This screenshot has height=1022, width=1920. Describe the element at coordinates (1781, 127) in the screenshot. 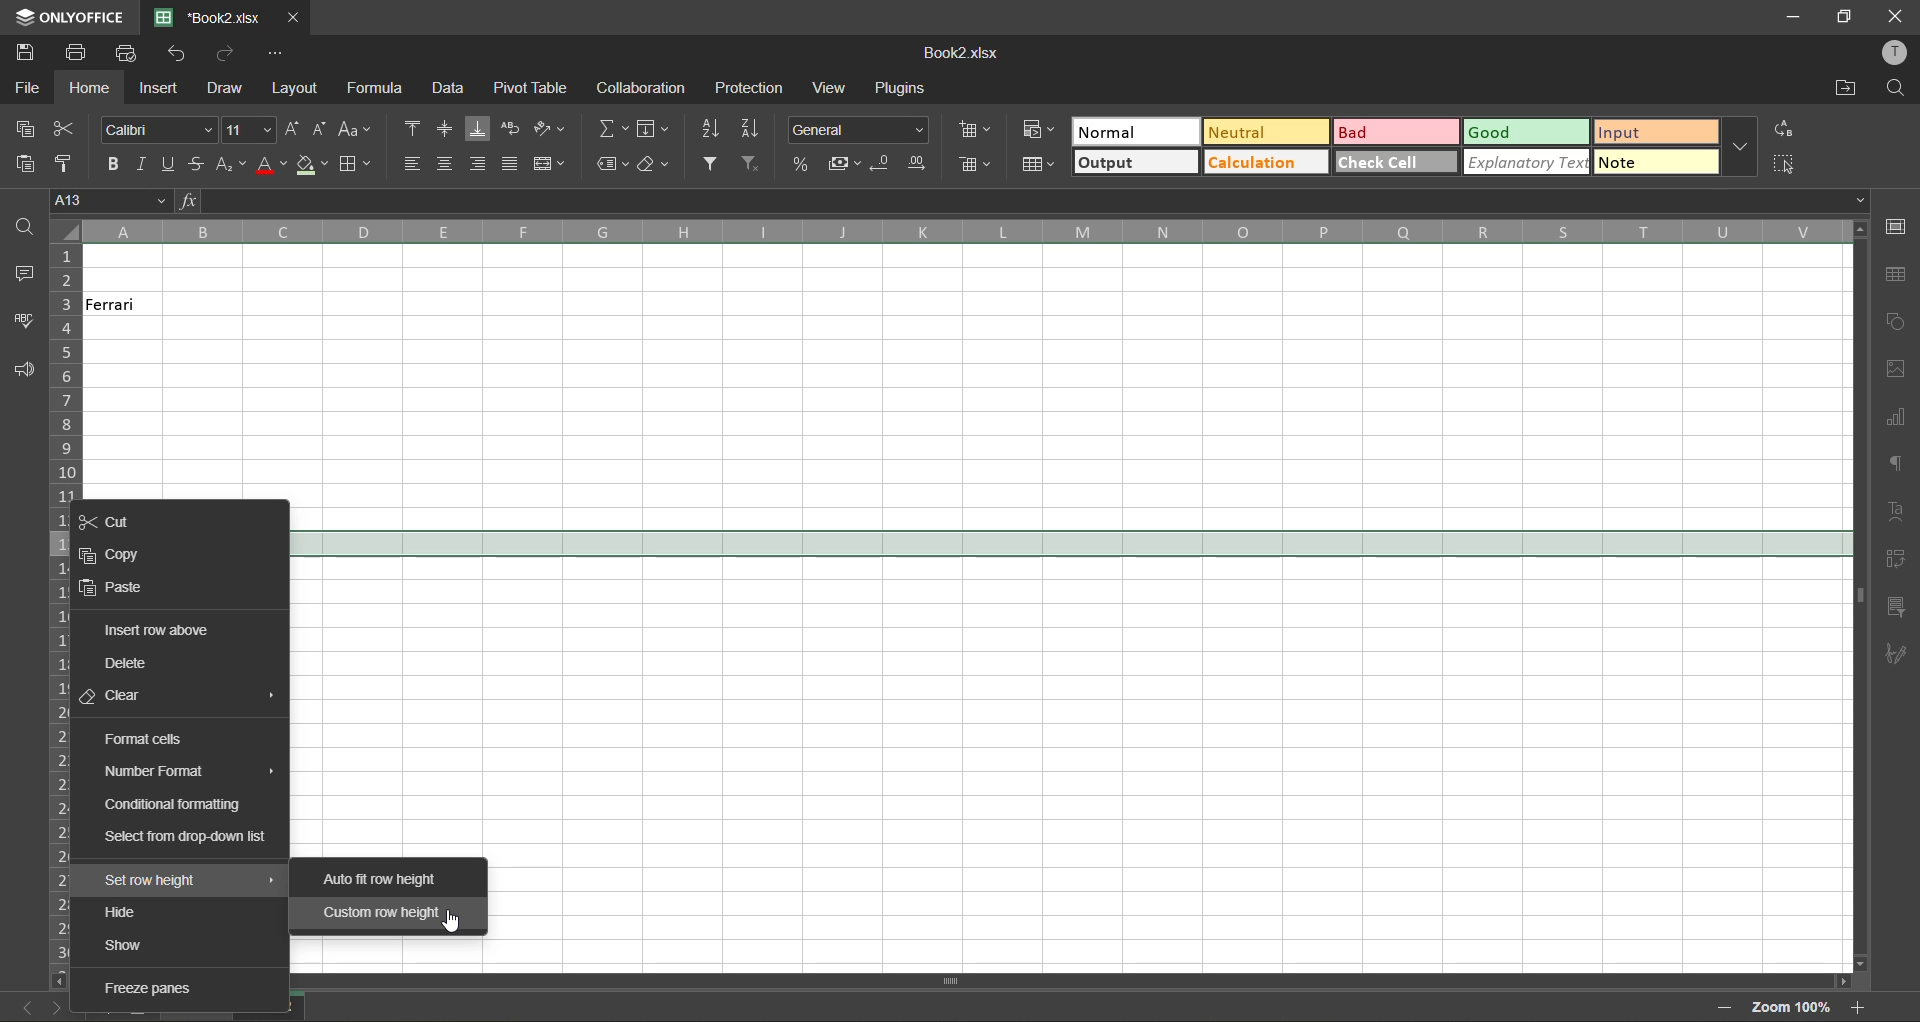

I see `replace` at that location.